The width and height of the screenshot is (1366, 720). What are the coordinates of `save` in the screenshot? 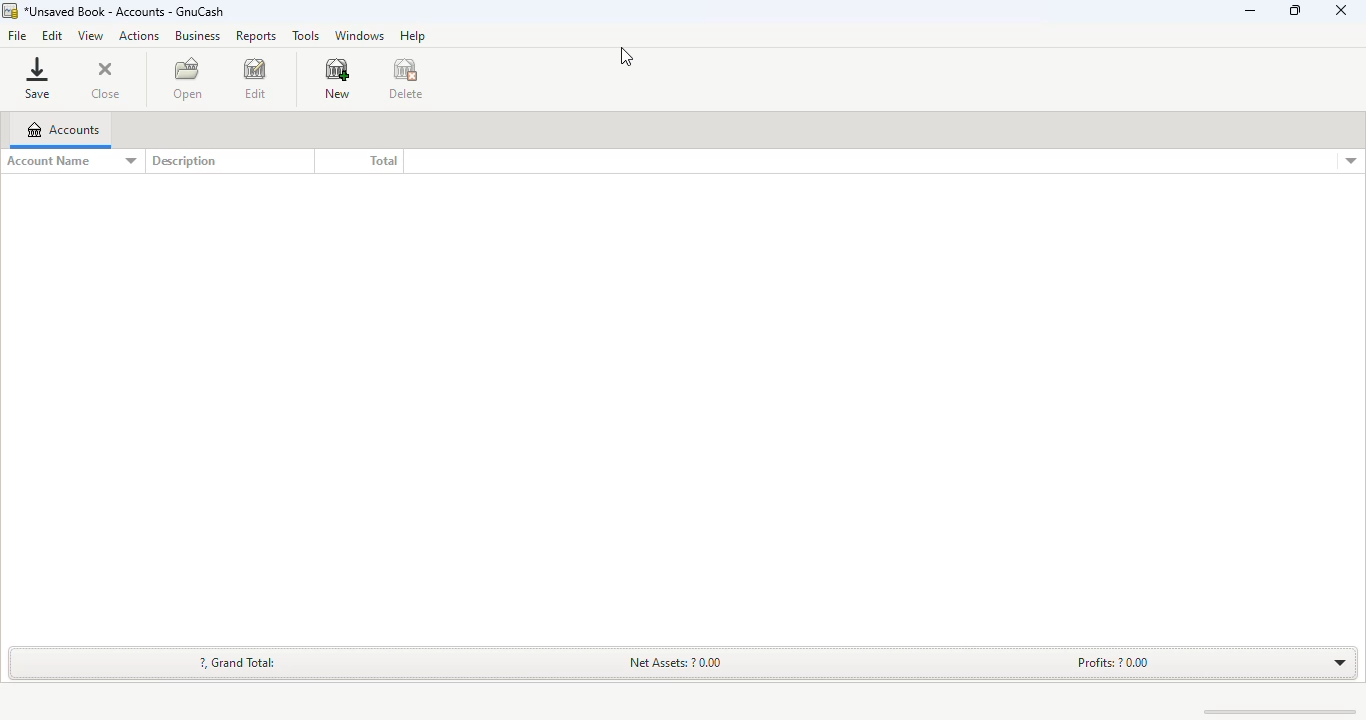 It's located at (37, 78).